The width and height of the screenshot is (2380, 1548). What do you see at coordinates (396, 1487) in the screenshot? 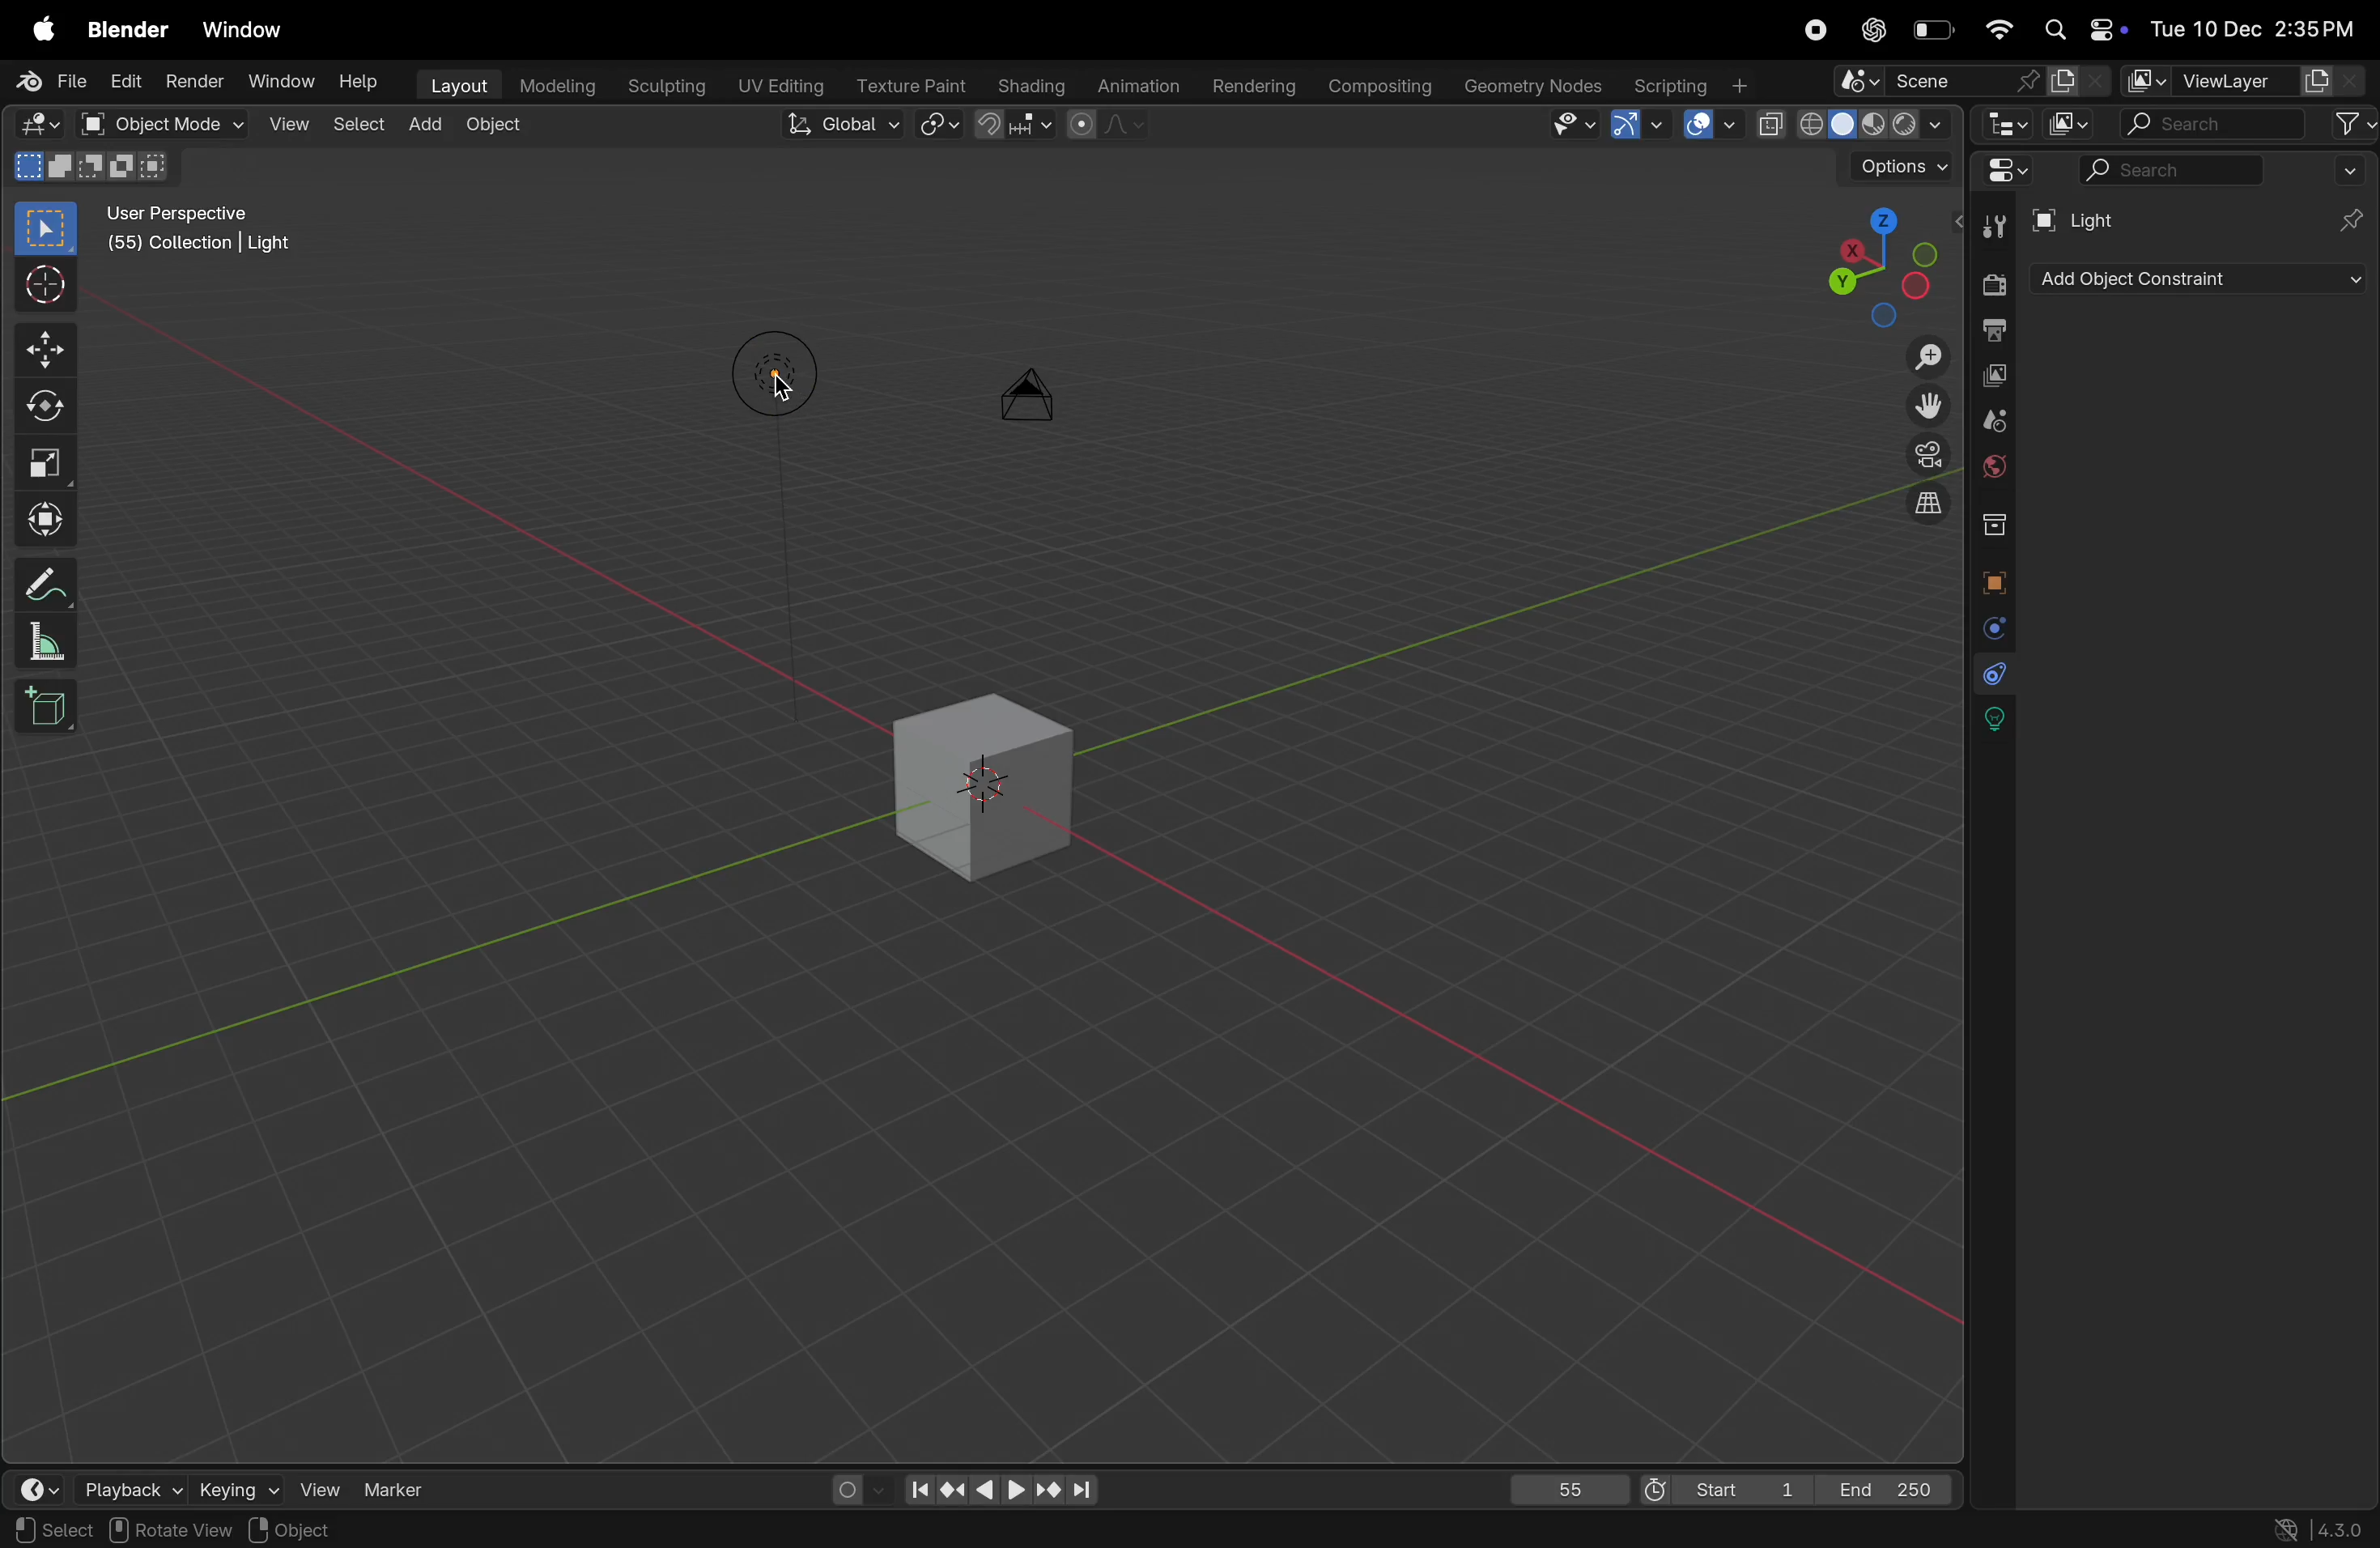
I see `marker` at bounding box center [396, 1487].